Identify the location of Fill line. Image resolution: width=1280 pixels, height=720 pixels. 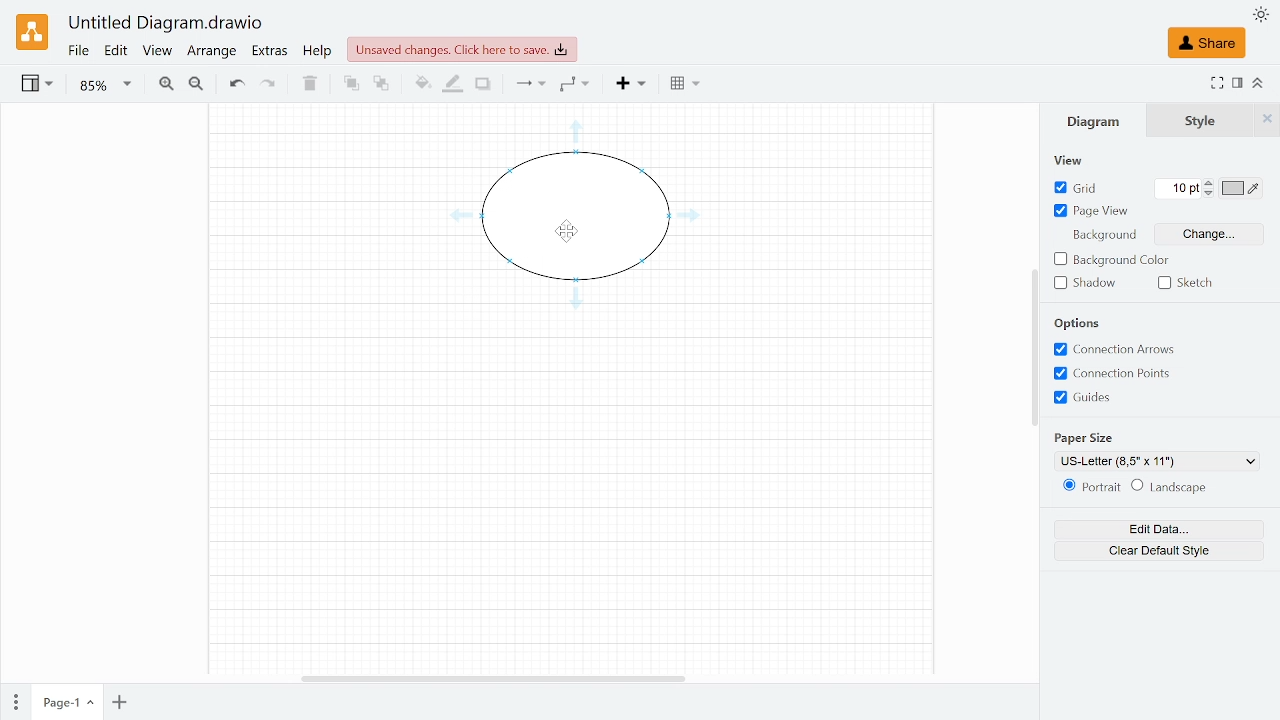
(450, 85).